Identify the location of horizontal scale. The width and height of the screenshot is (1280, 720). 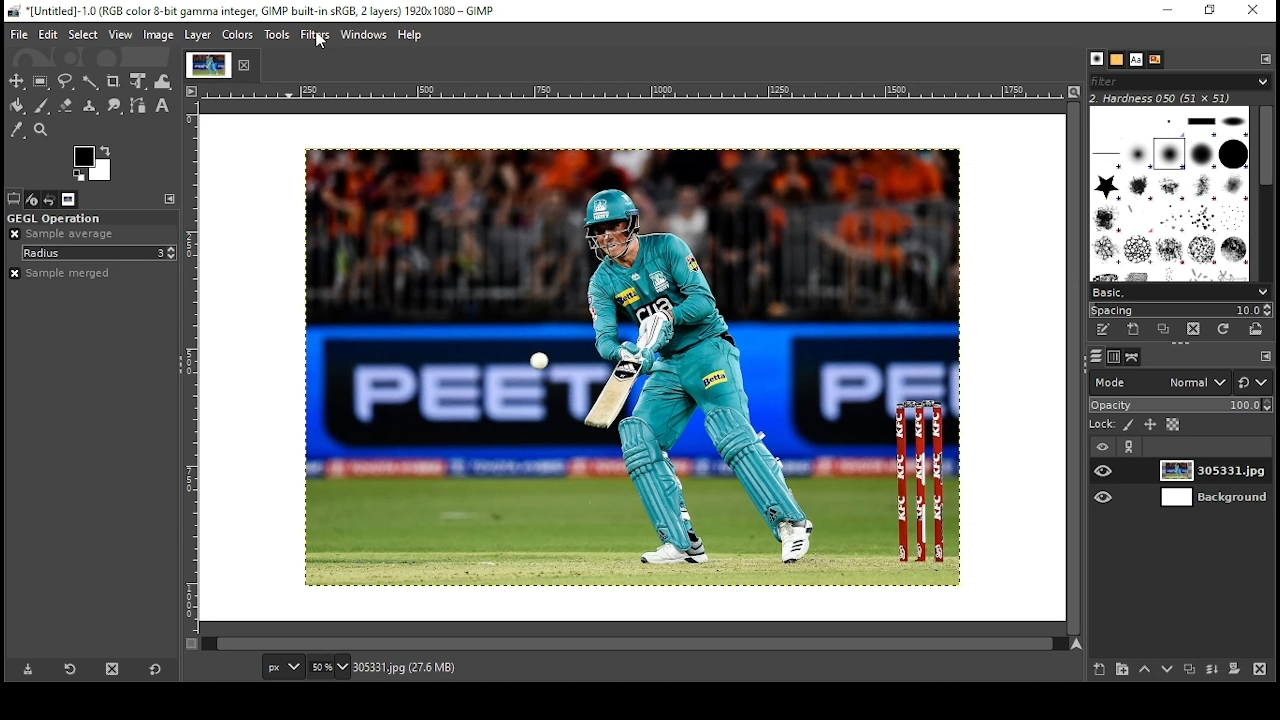
(640, 91).